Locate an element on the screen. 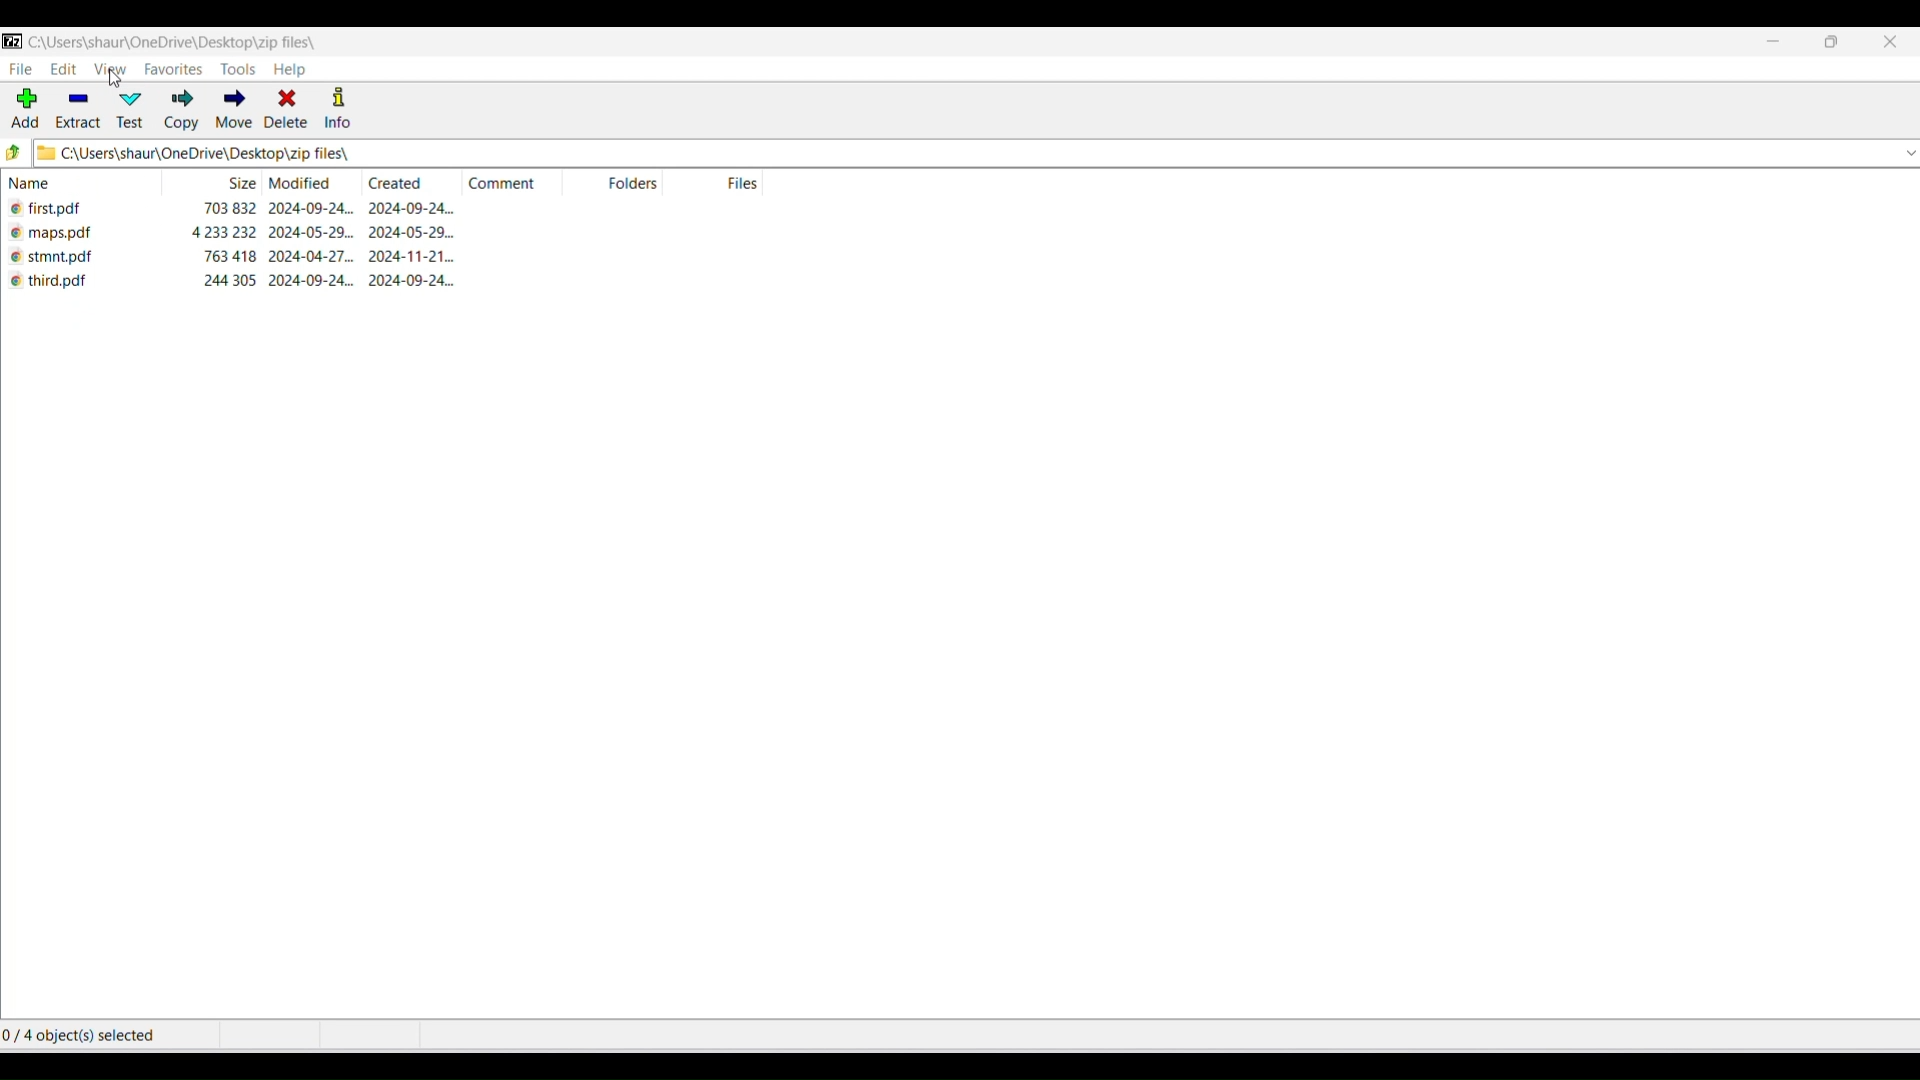 This screenshot has height=1080, width=1920. favourites is located at coordinates (170, 70).